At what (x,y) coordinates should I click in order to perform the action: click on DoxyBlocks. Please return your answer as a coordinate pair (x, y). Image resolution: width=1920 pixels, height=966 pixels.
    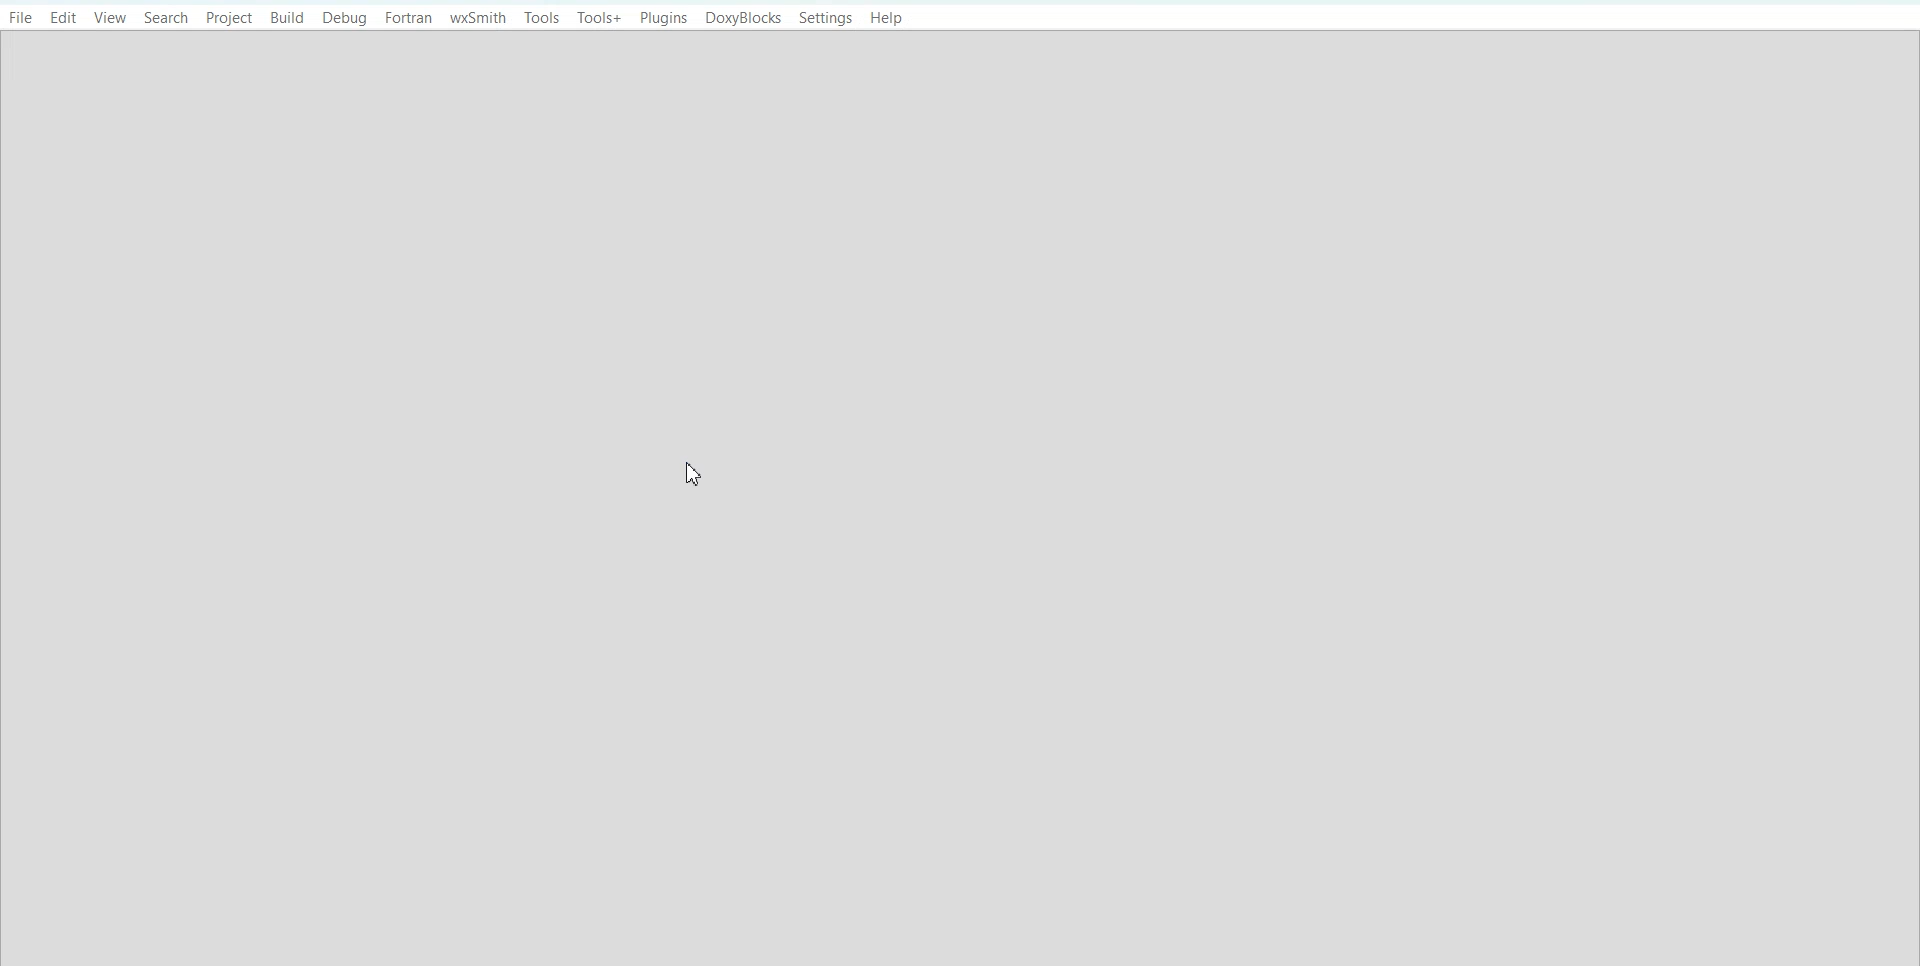
    Looking at the image, I should click on (743, 19).